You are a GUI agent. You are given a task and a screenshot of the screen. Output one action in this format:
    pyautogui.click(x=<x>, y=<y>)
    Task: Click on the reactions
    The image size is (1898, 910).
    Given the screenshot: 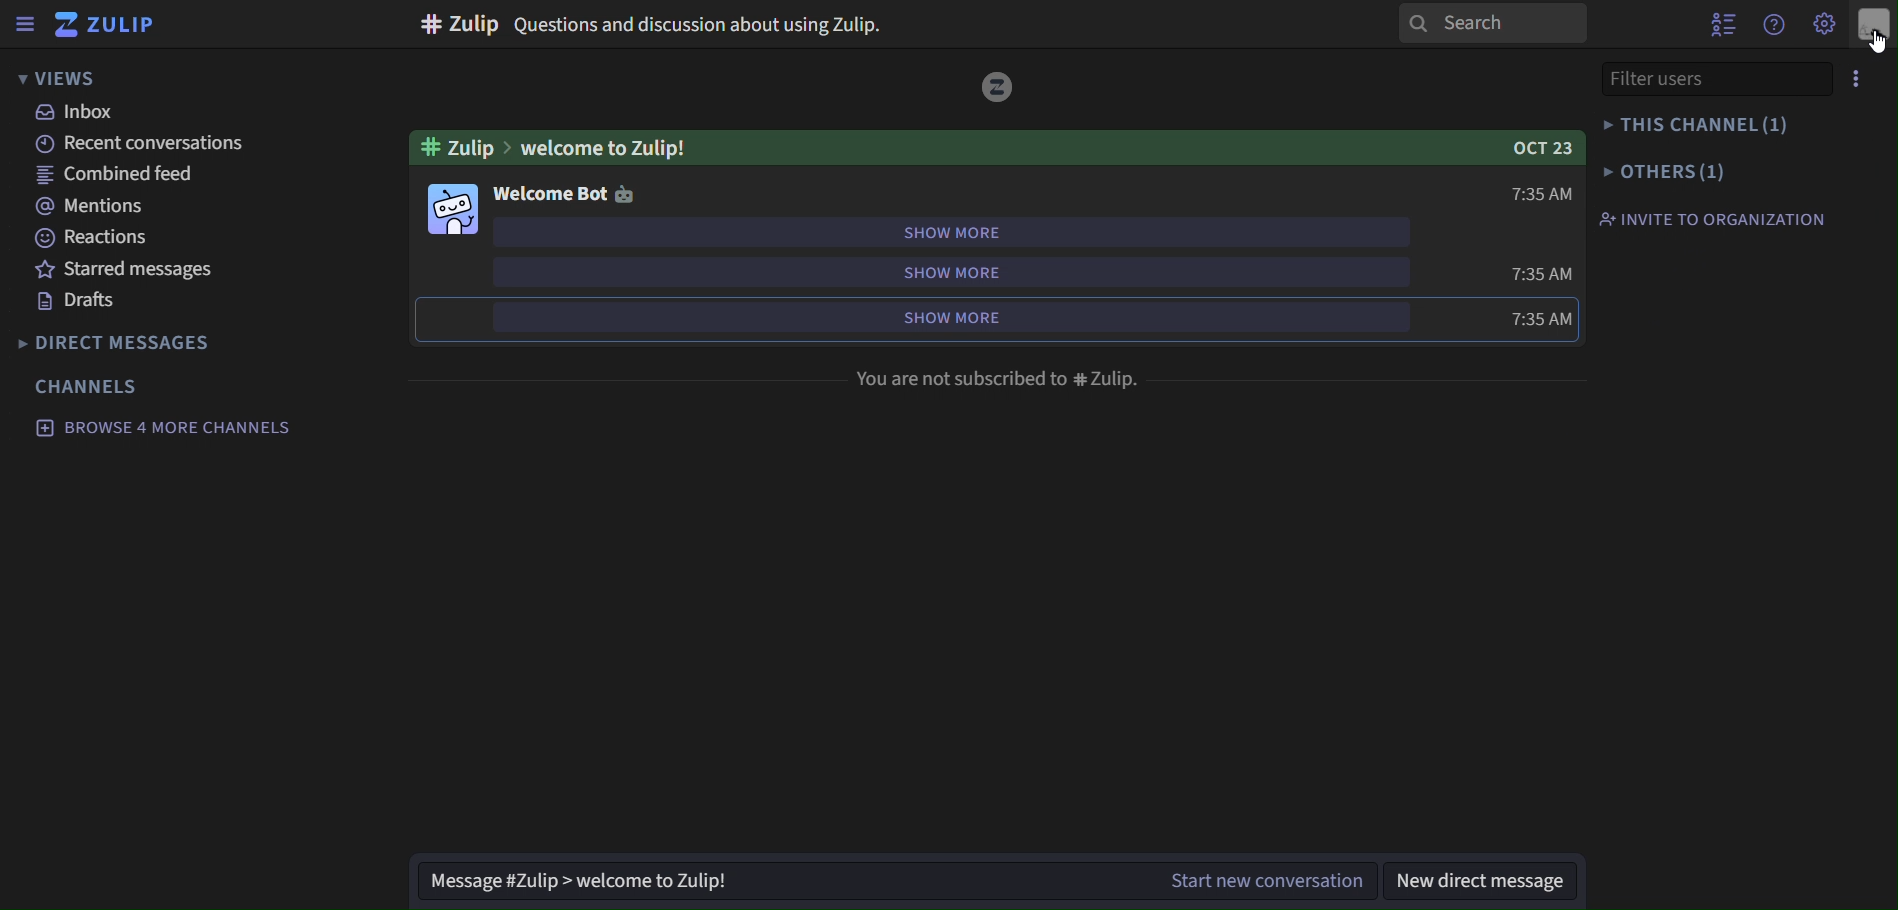 What is the action you would take?
    pyautogui.click(x=89, y=237)
    